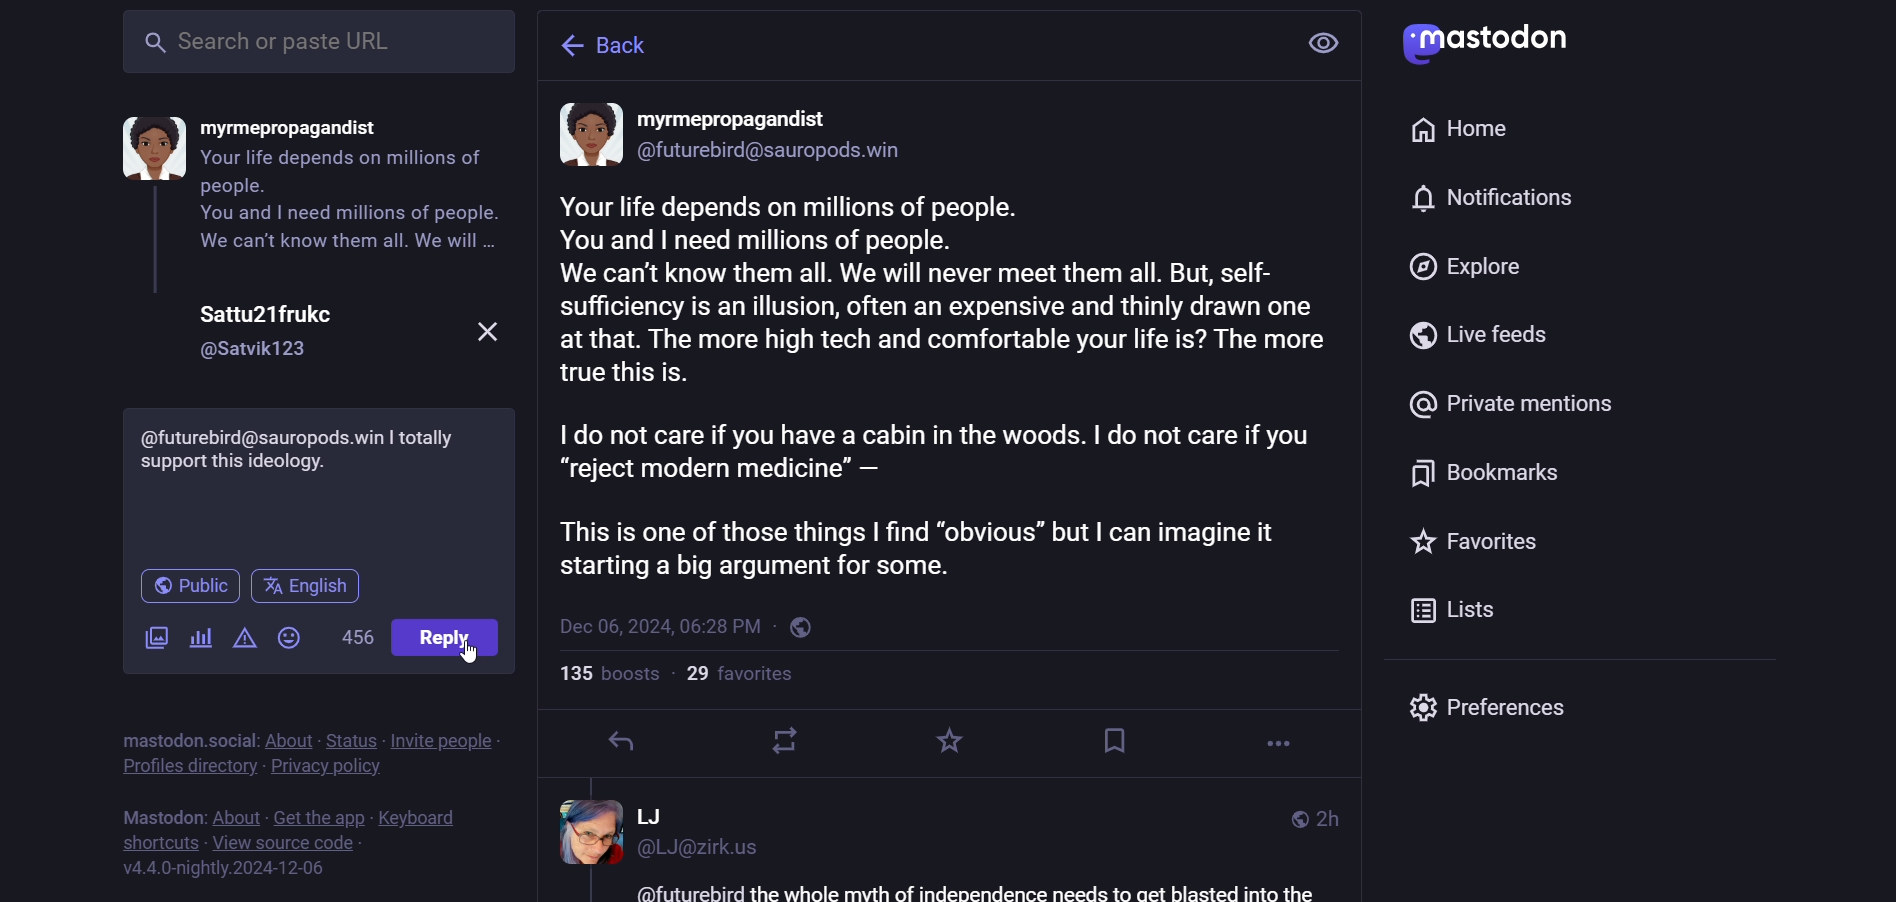 The height and width of the screenshot is (902, 1896). What do you see at coordinates (184, 739) in the screenshot?
I see `mastodon social` at bounding box center [184, 739].